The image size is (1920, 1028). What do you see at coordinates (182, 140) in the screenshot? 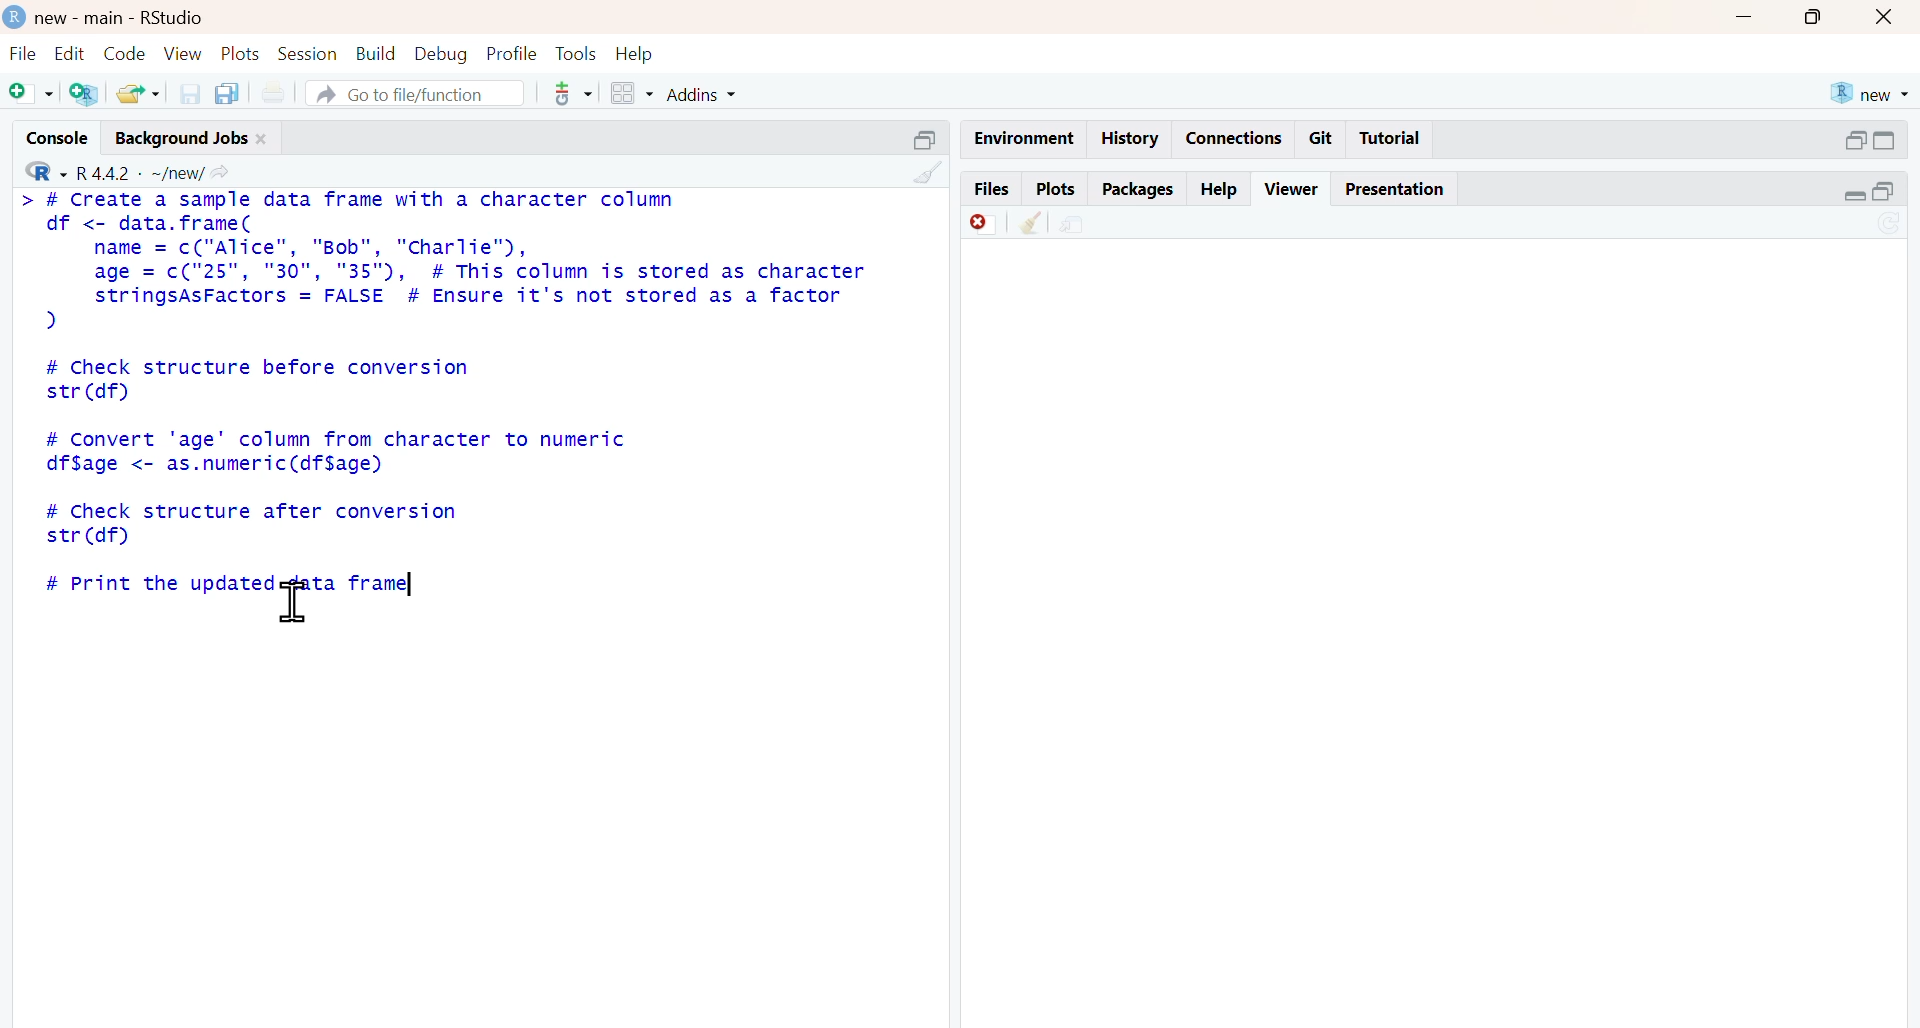
I see `background jobs` at bounding box center [182, 140].